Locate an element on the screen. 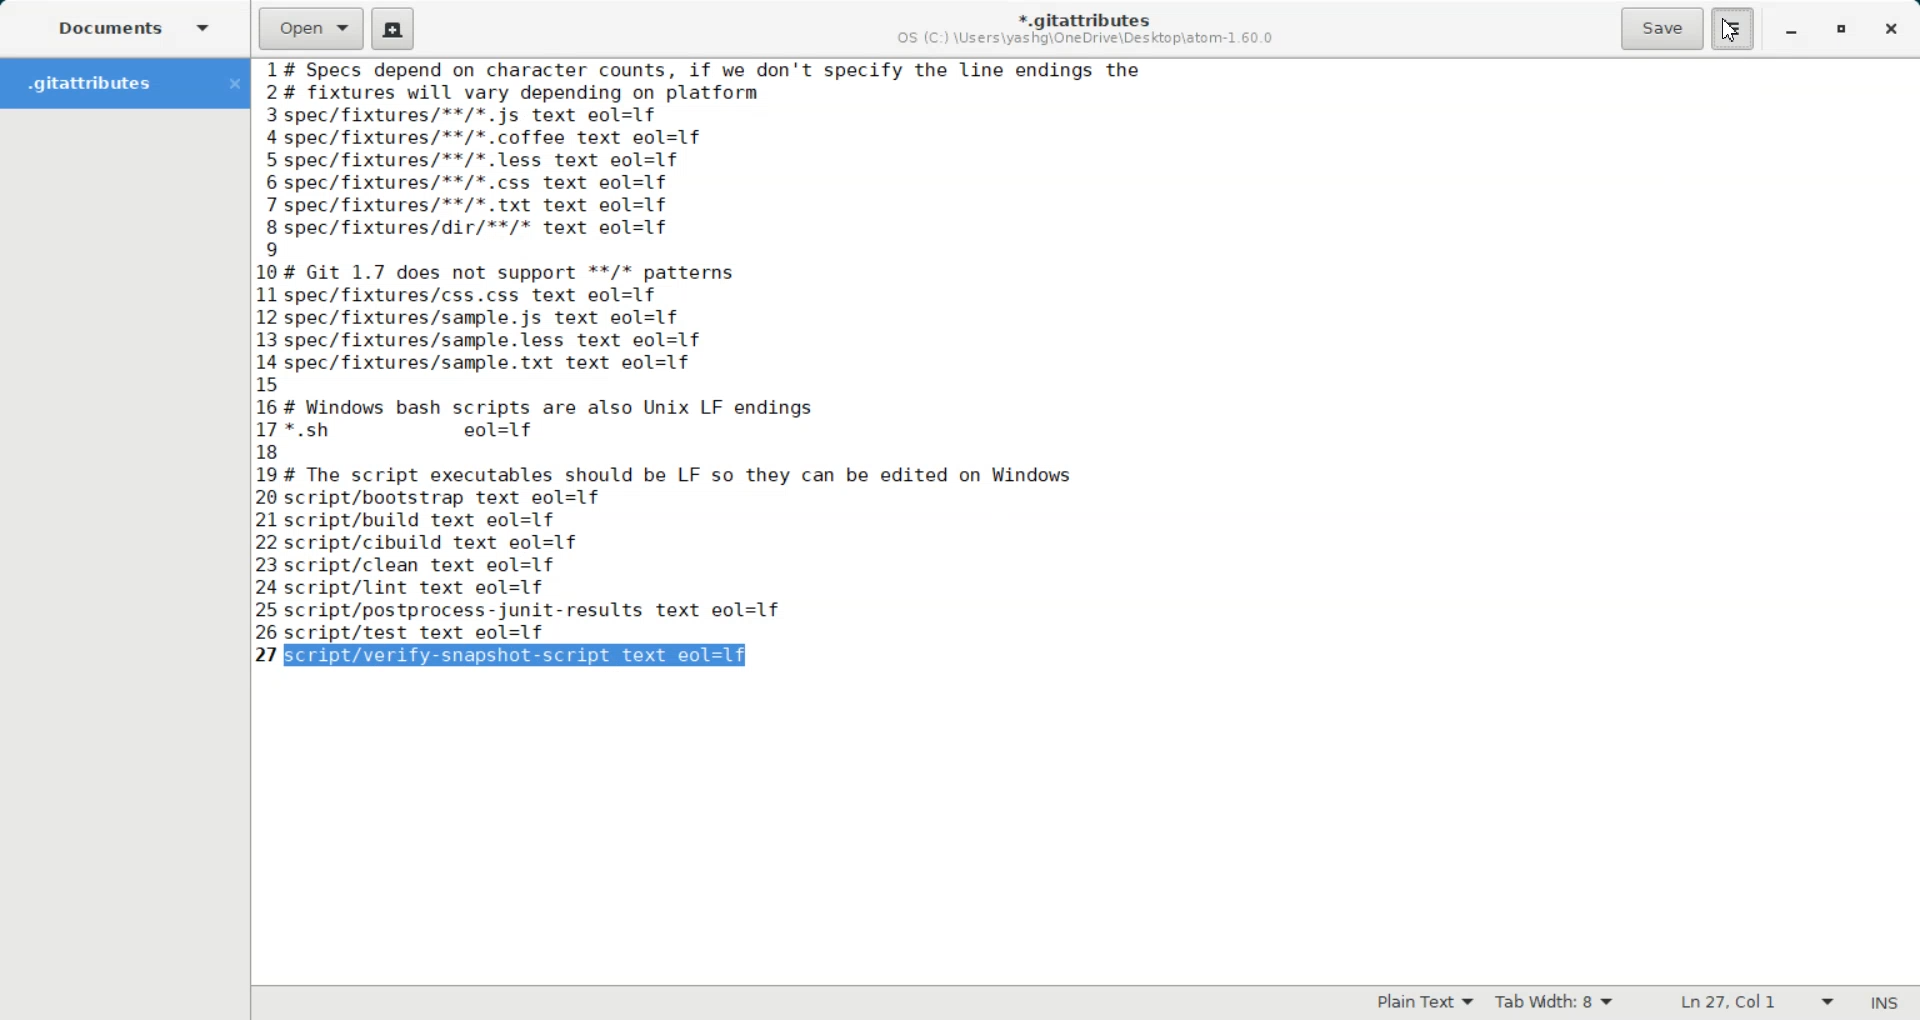  Cursor is located at coordinates (1730, 31).